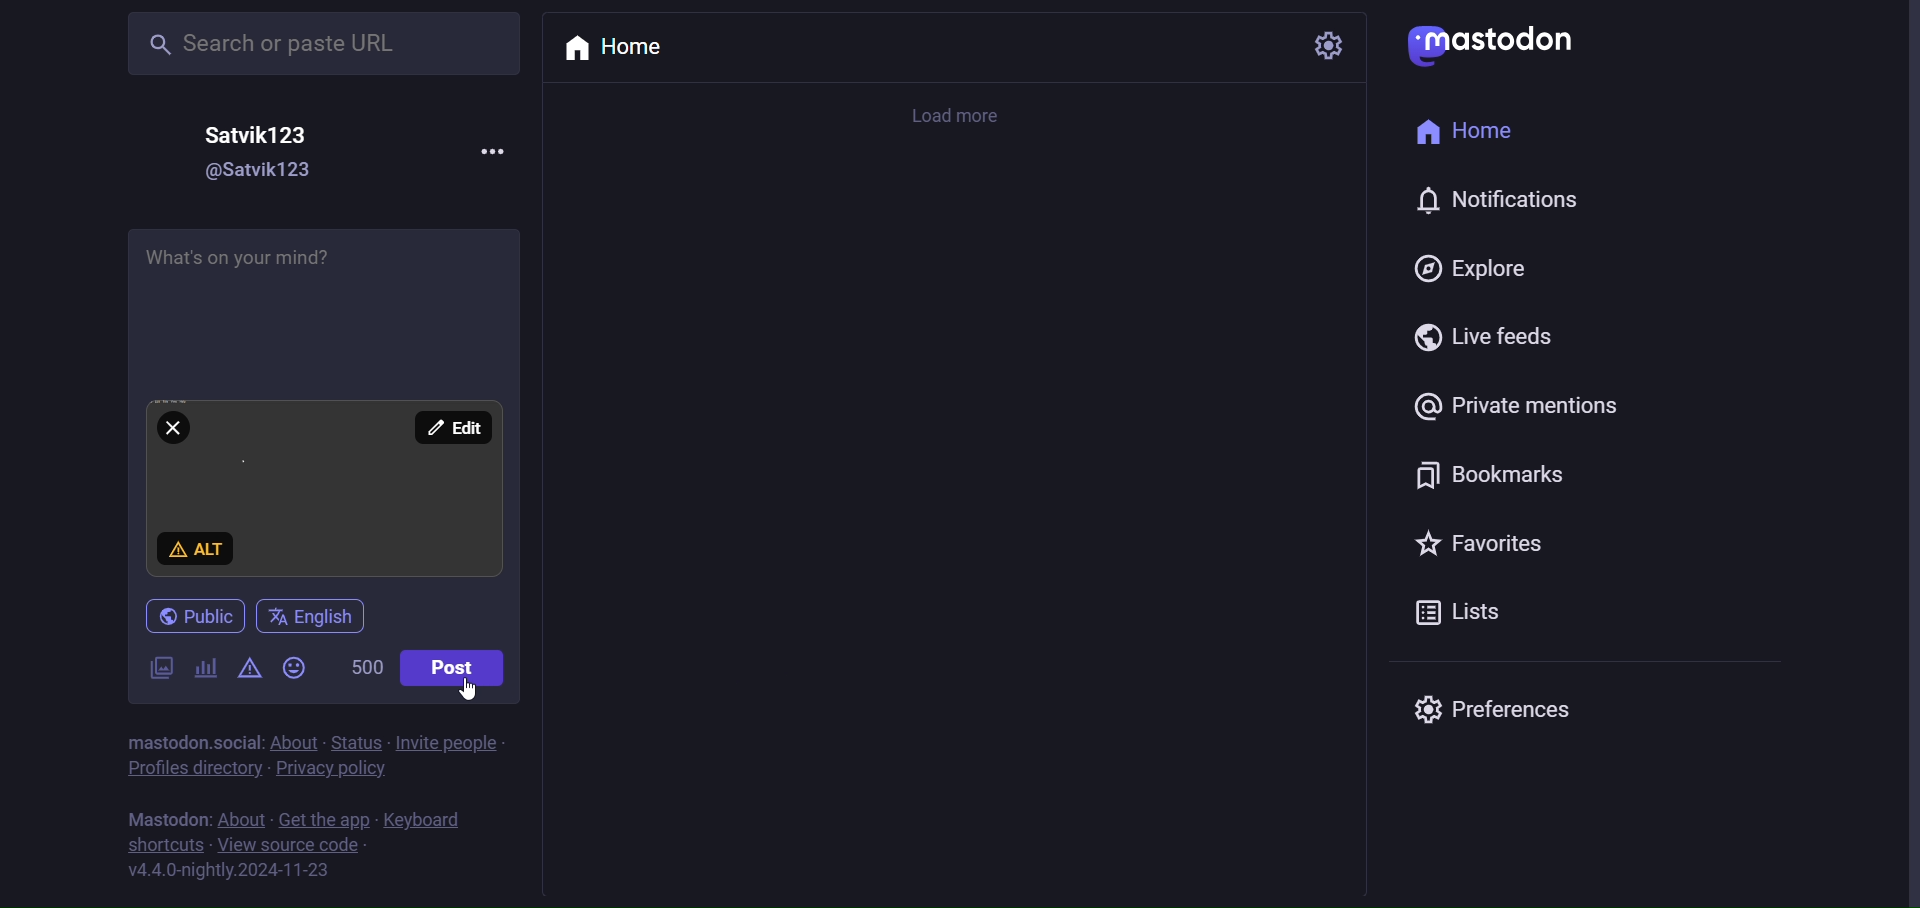 The width and height of the screenshot is (1920, 908). What do you see at coordinates (1494, 40) in the screenshot?
I see `mastodon` at bounding box center [1494, 40].